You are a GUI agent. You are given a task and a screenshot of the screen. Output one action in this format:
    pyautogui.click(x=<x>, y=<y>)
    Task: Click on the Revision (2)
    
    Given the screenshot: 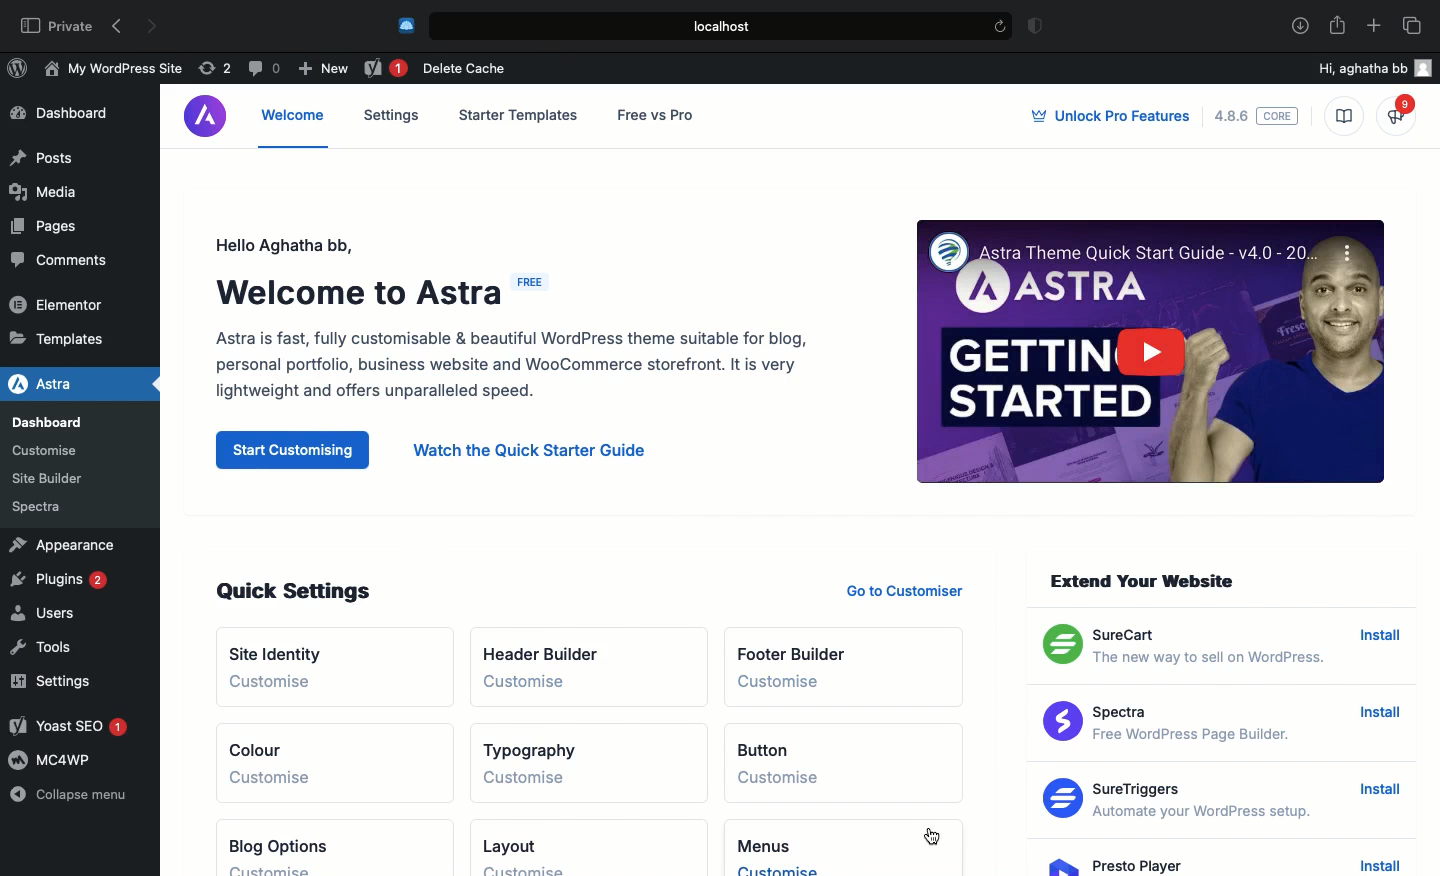 What is the action you would take?
    pyautogui.click(x=215, y=69)
    